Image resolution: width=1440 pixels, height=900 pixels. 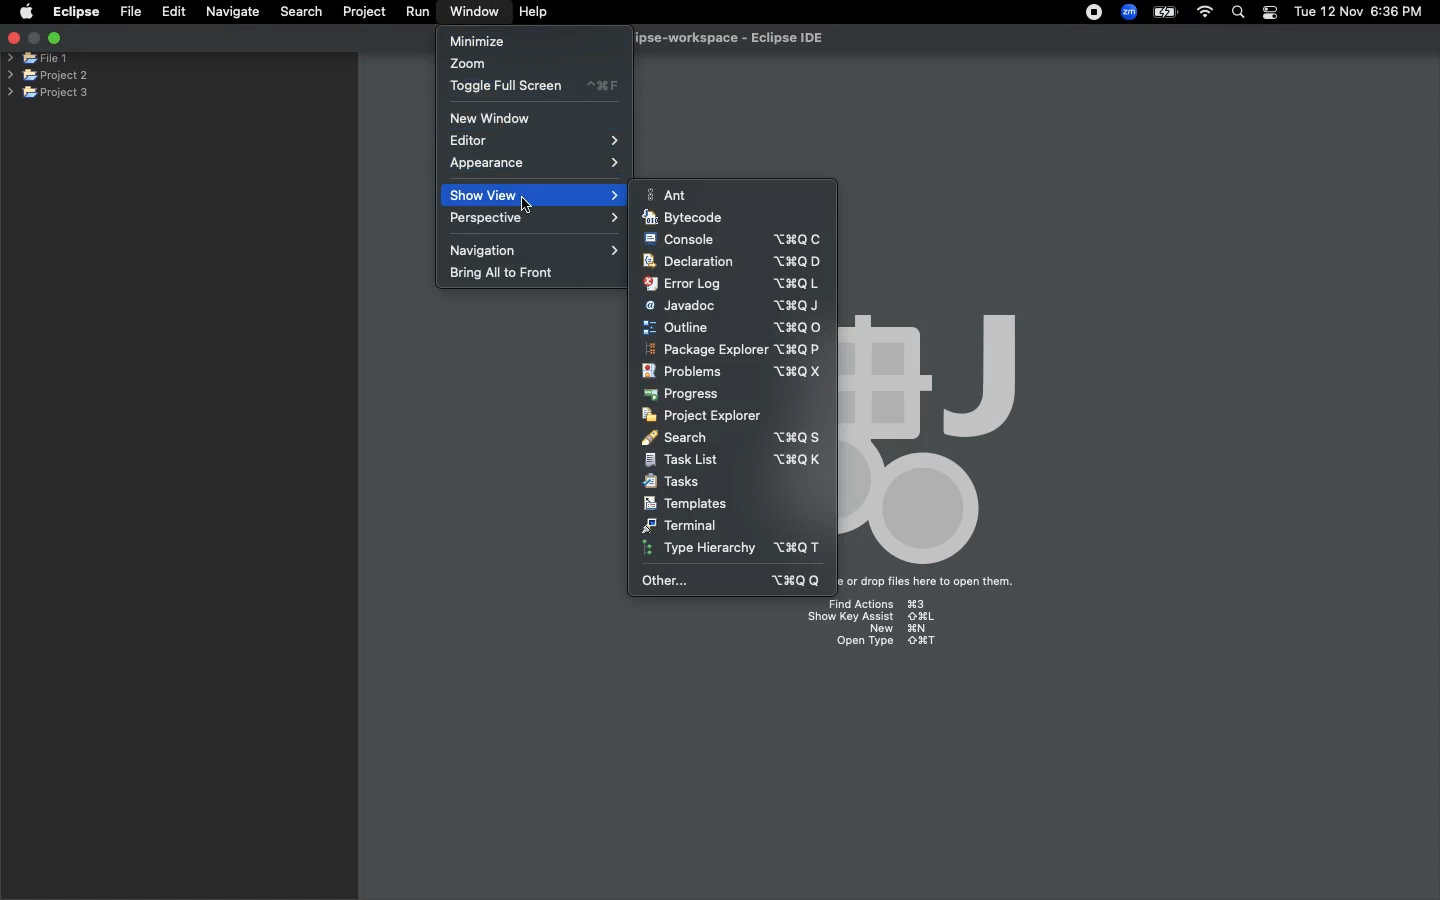 What do you see at coordinates (685, 503) in the screenshot?
I see `Templates` at bounding box center [685, 503].